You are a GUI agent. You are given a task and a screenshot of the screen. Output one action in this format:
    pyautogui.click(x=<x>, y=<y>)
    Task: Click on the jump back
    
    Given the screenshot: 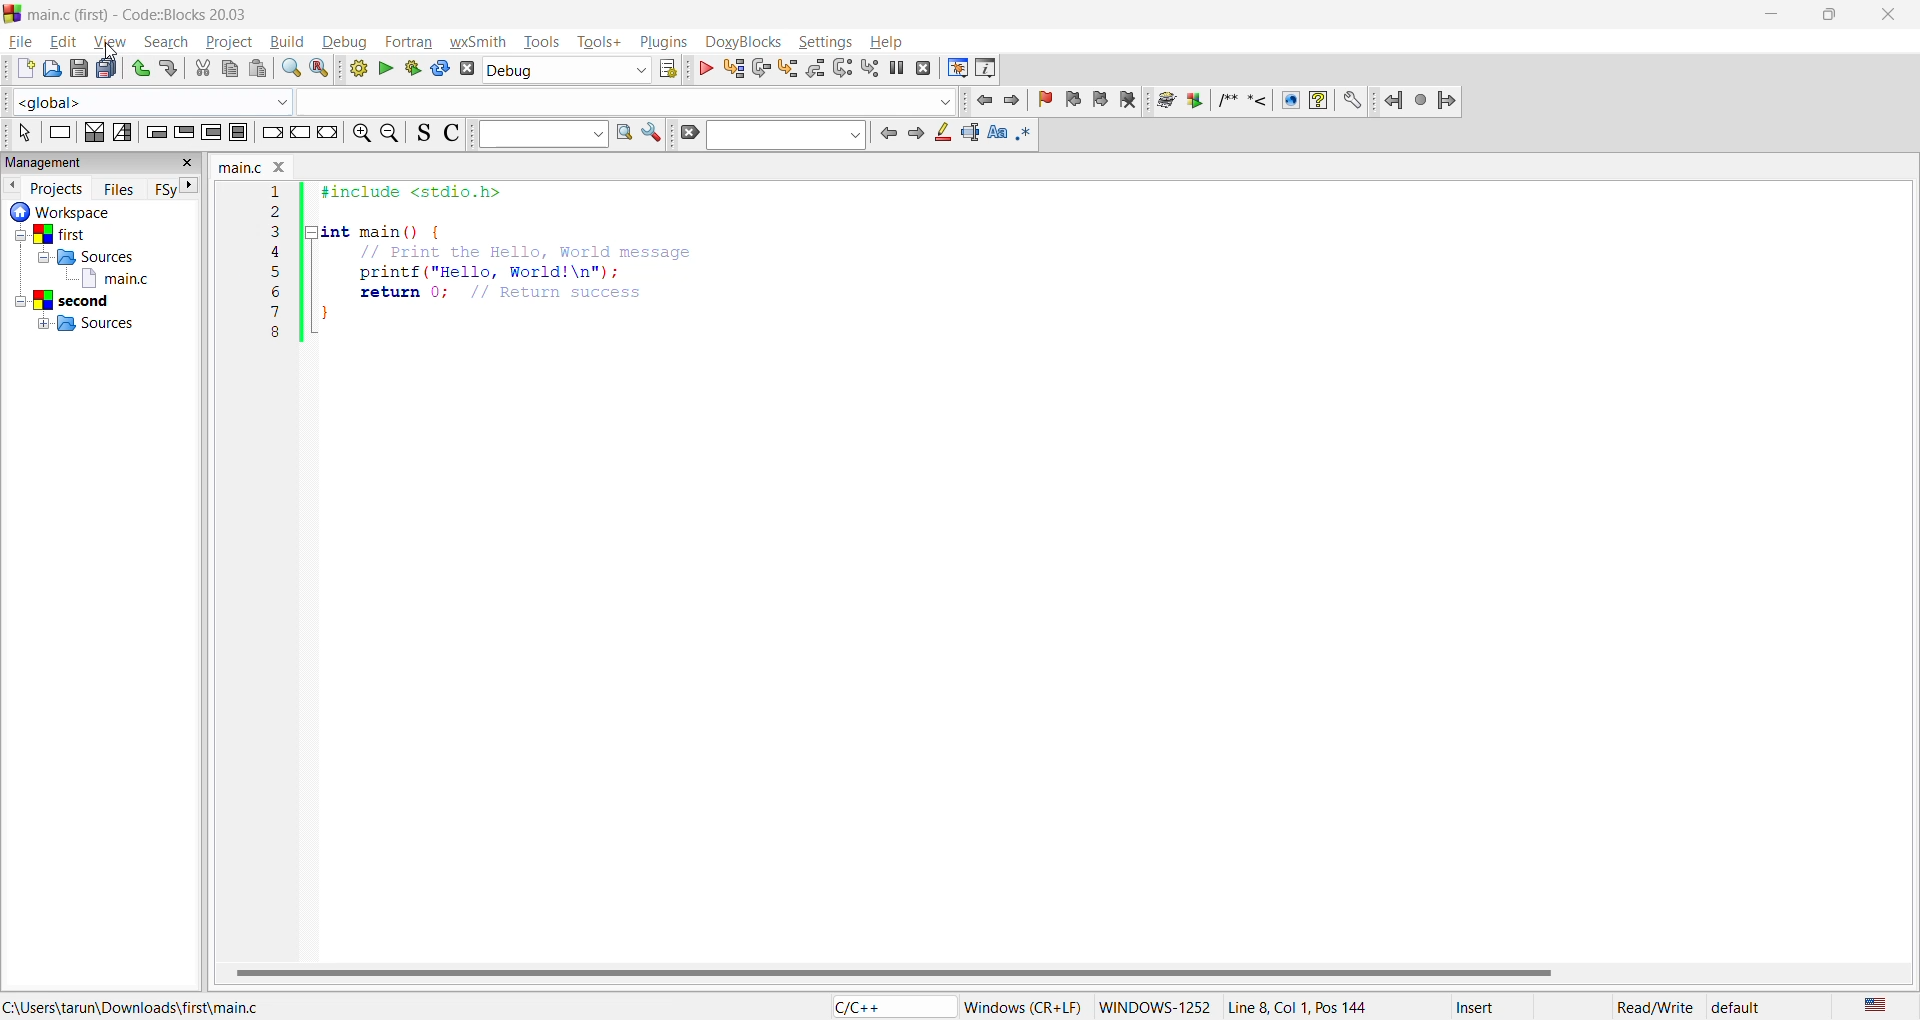 What is the action you would take?
    pyautogui.click(x=1394, y=98)
    